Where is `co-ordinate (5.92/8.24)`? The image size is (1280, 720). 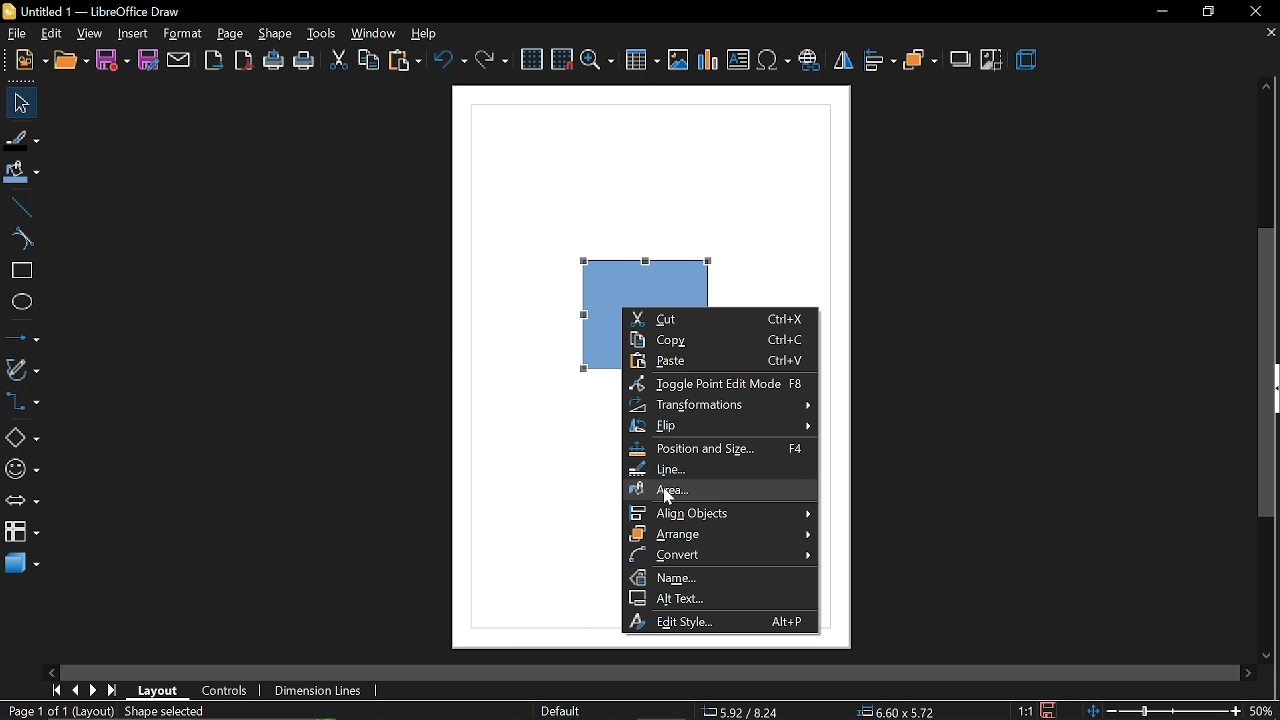
co-ordinate (5.92/8.24) is located at coordinates (748, 710).